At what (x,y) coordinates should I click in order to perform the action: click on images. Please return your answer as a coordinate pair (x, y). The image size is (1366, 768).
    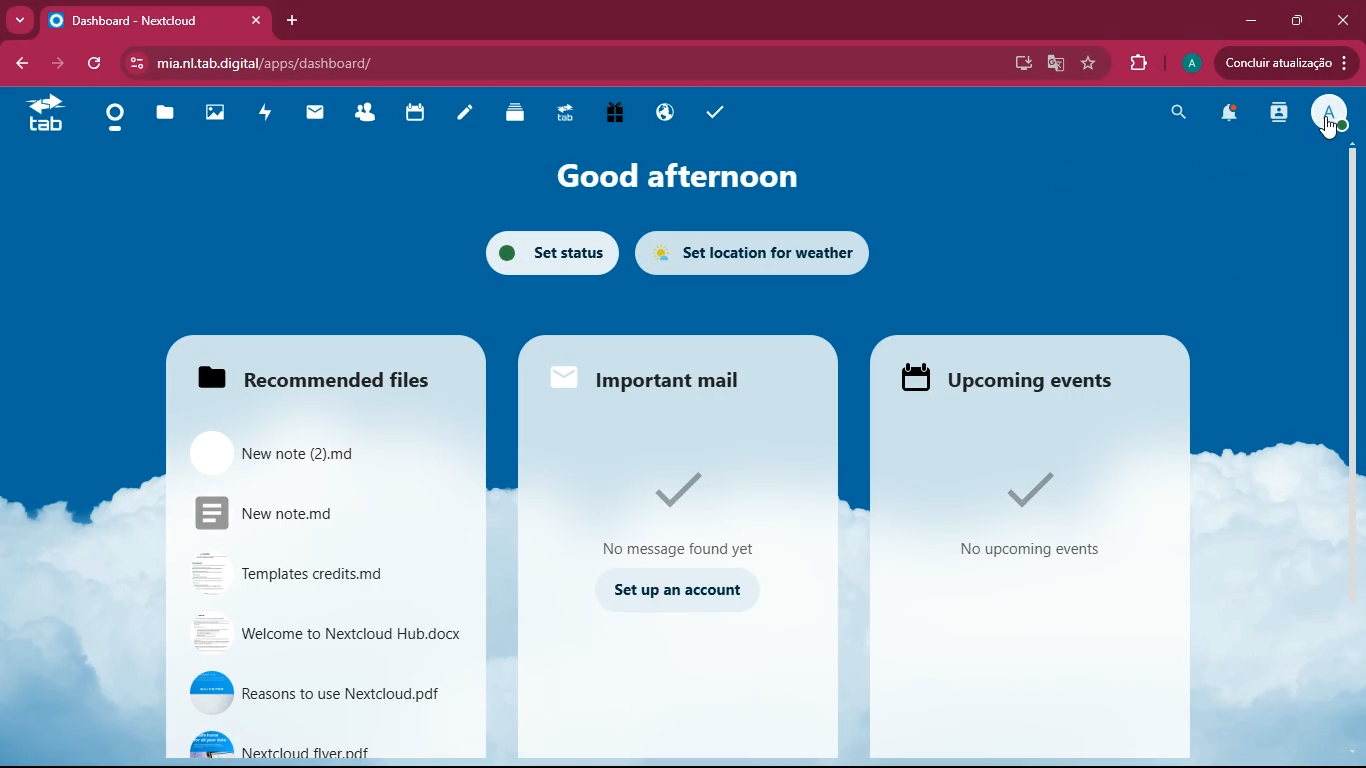
    Looking at the image, I should click on (217, 111).